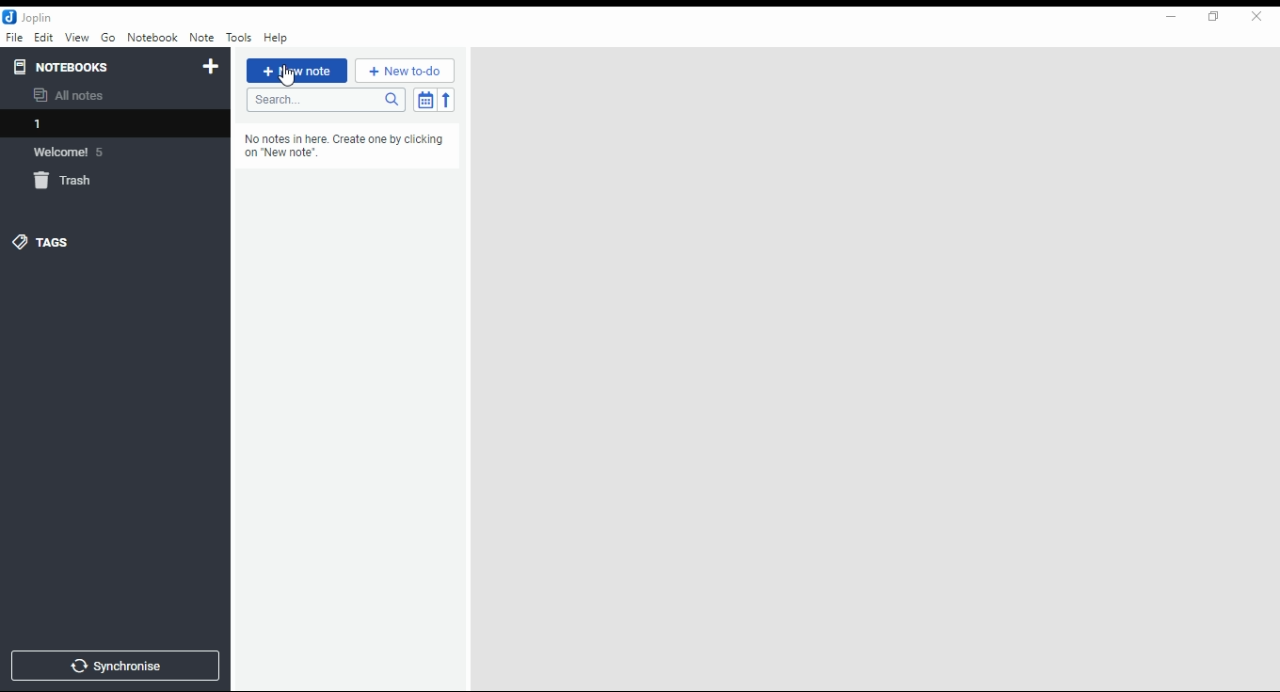 This screenshot has height=692, width=1280. Describe the element at coordinates (324, 99) in the screenshot. I see `search` at that location.